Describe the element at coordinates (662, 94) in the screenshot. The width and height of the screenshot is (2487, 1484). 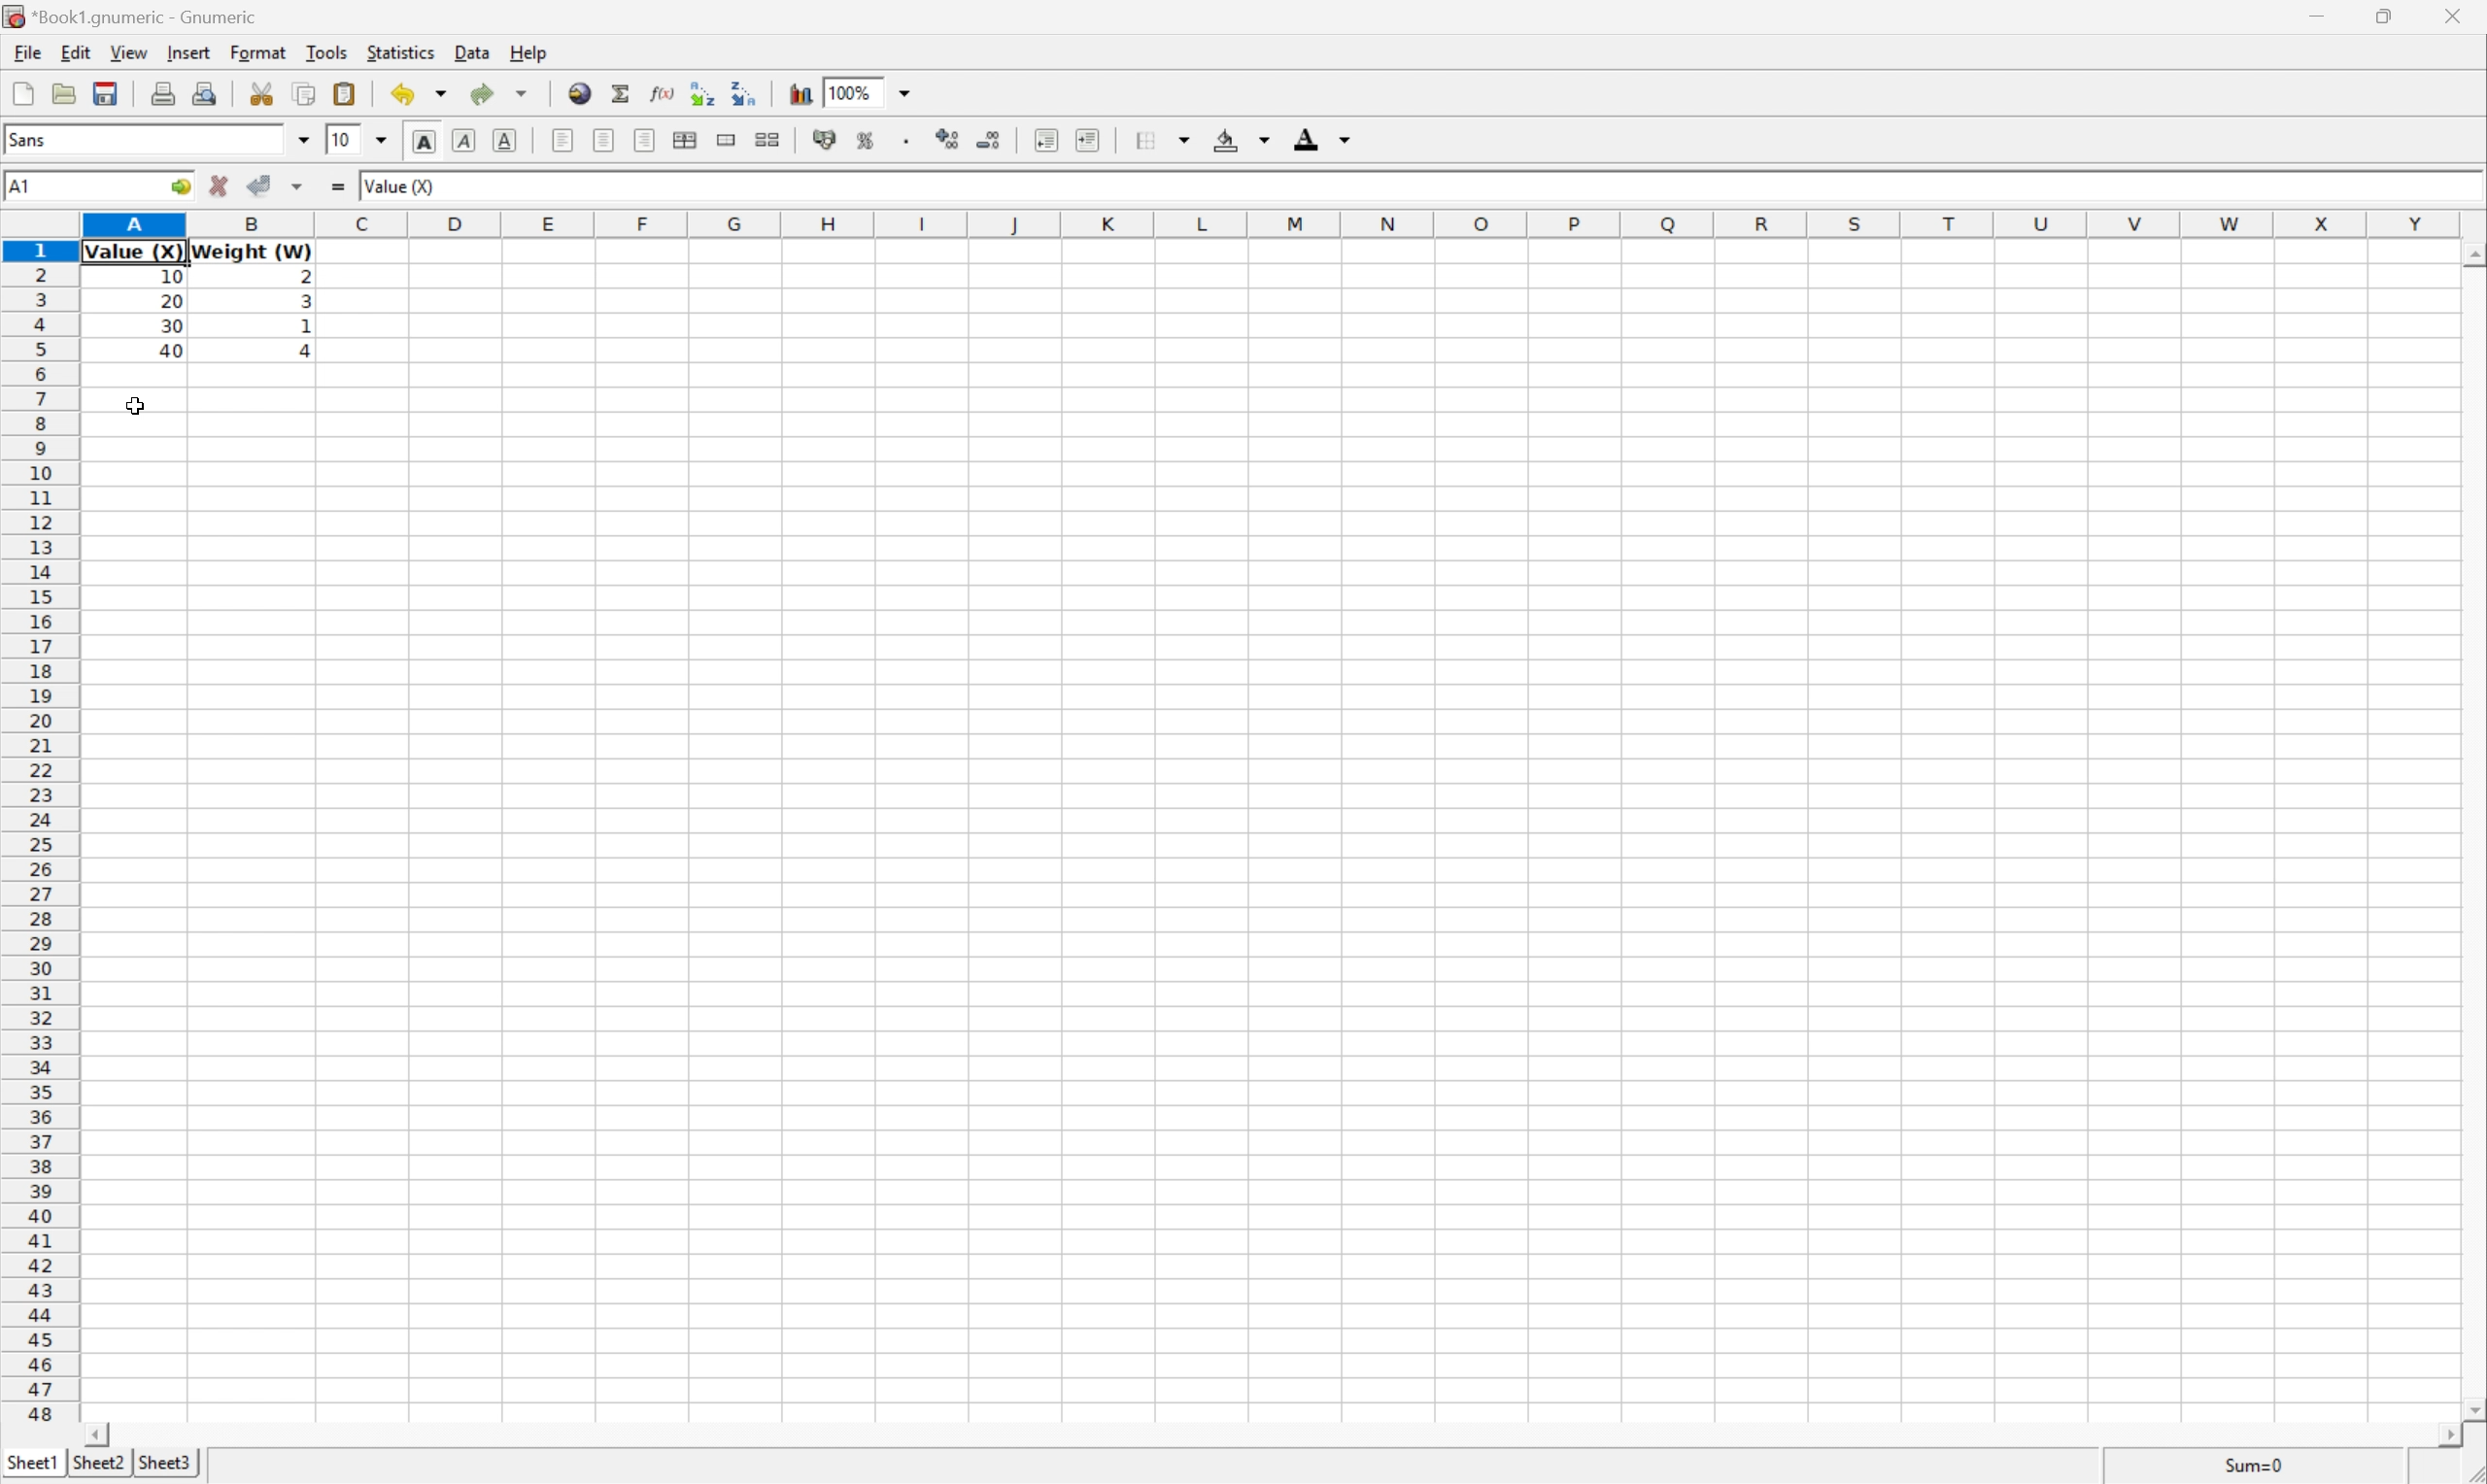
I see `Edit function in current cell` at that location.